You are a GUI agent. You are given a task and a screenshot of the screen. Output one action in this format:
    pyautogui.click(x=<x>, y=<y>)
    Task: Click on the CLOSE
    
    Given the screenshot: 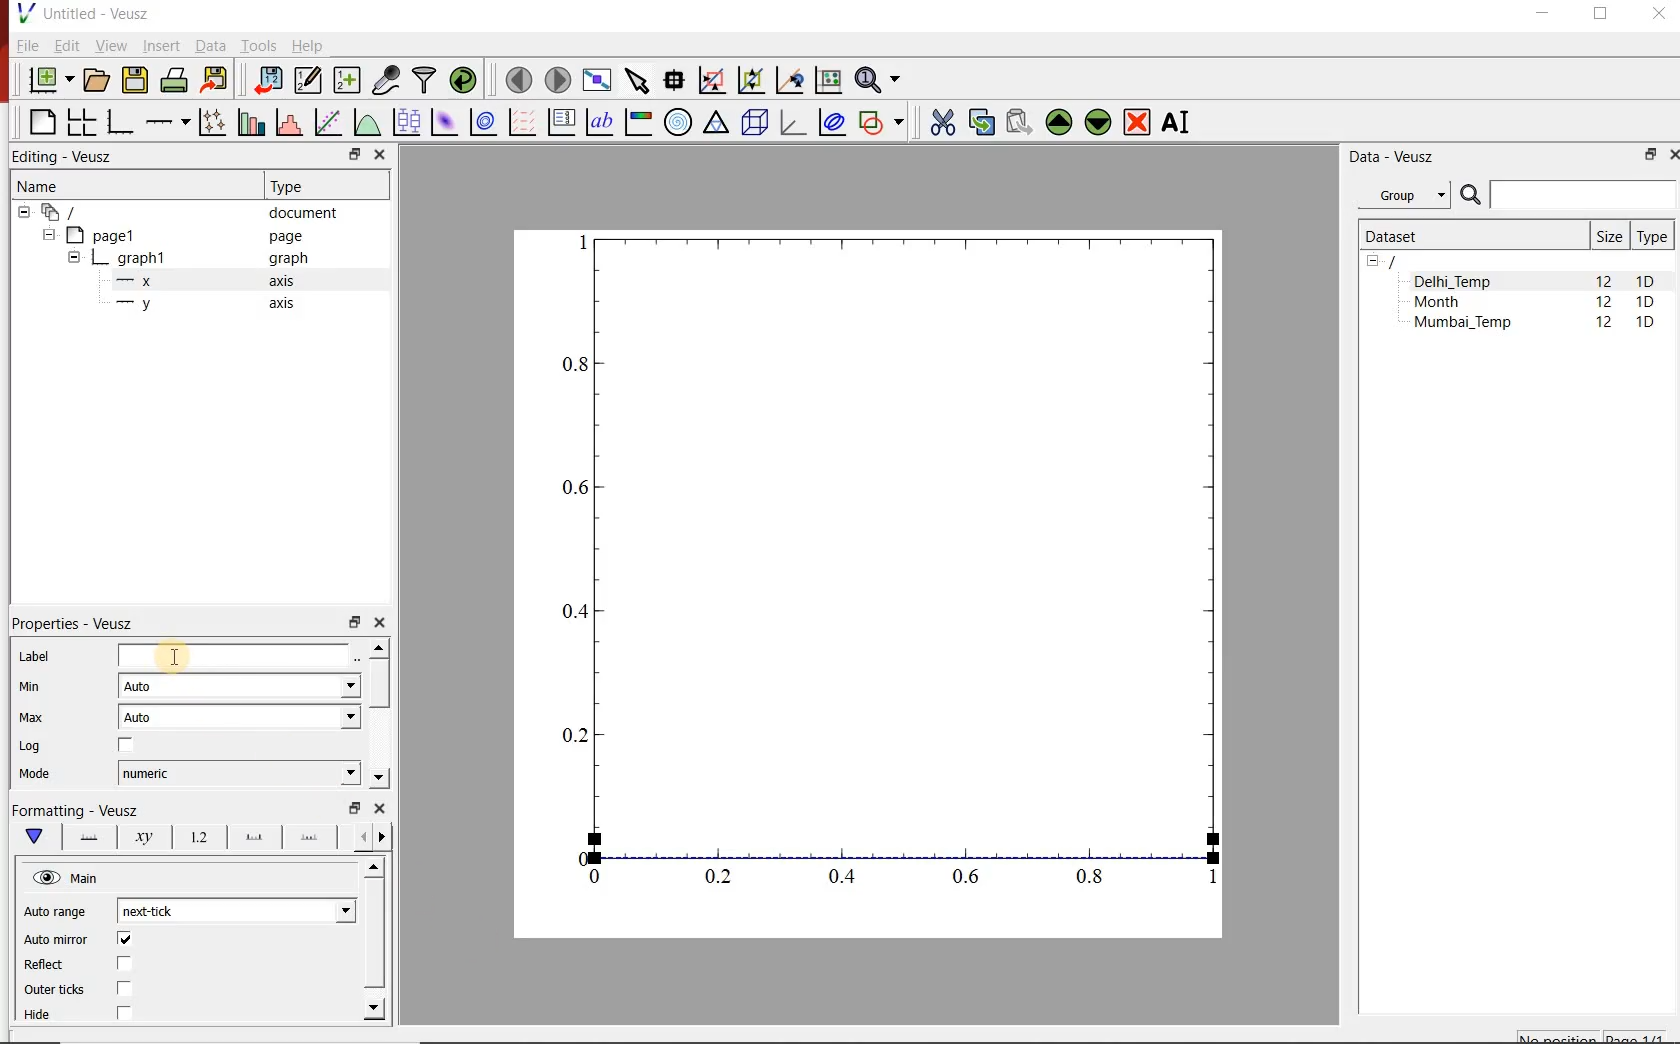 What is the action you would take?
    pyautogui.click(x=1672, y=155)
    